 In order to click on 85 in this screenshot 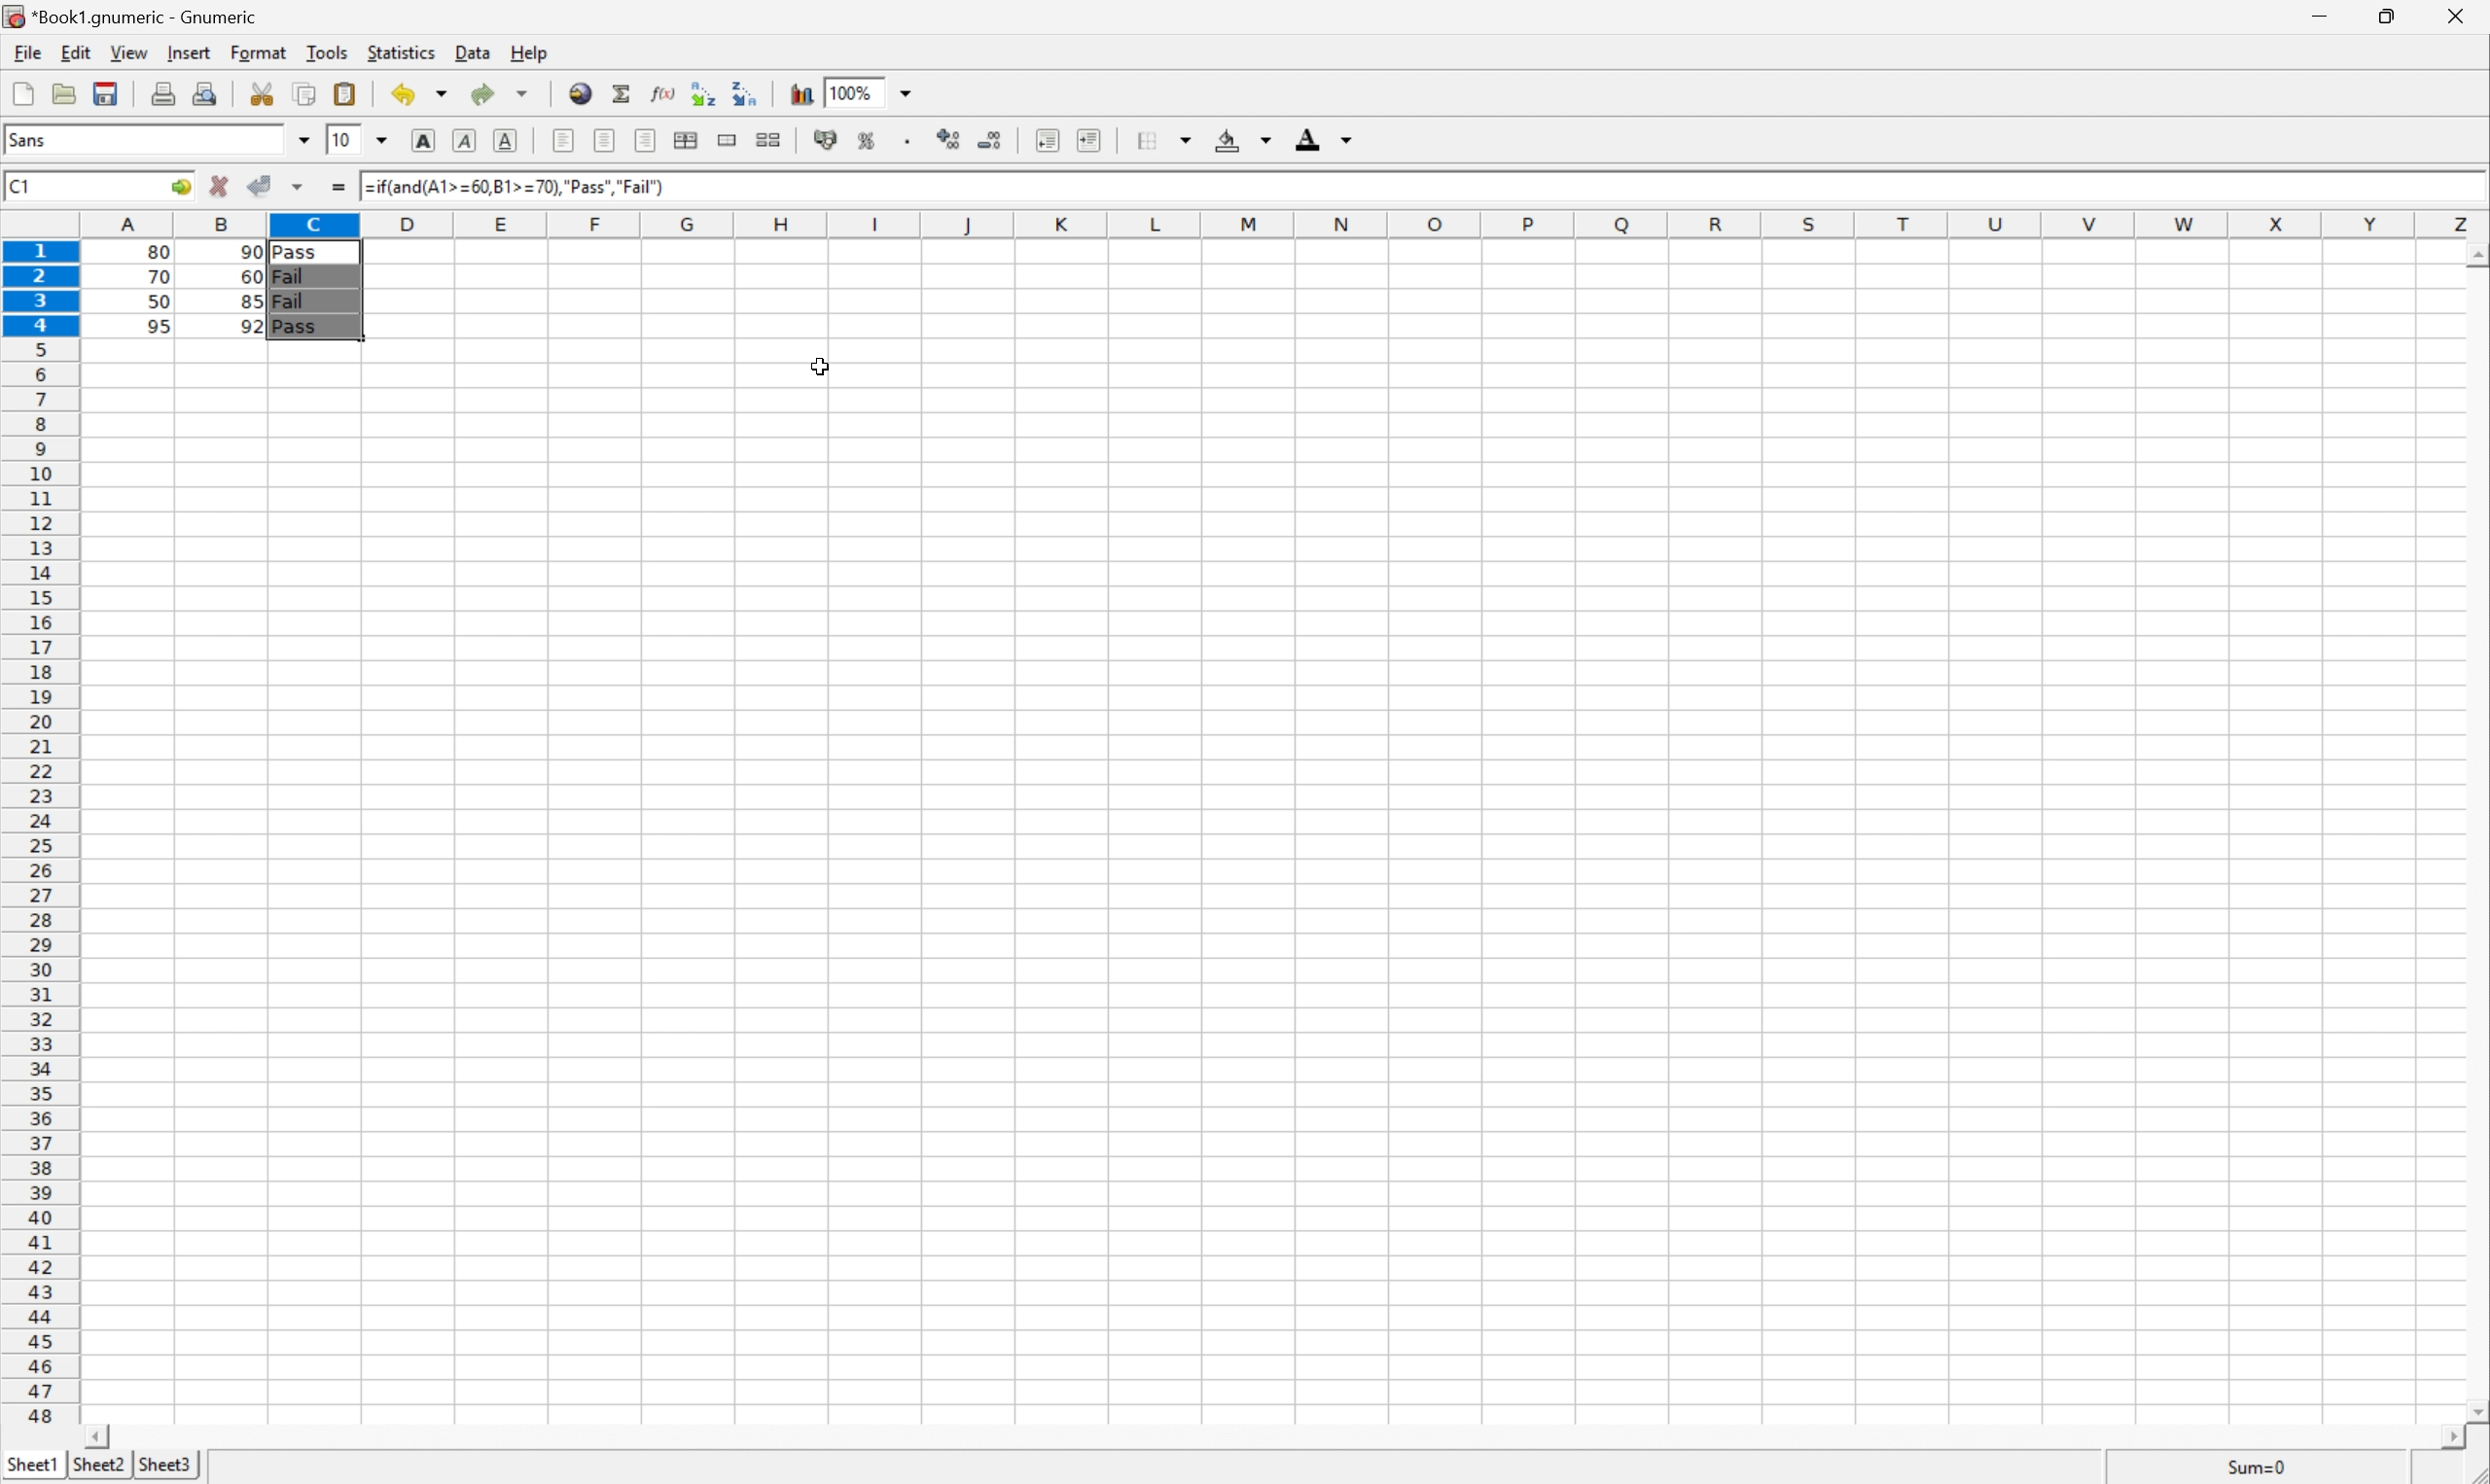, I will do `click(251, 304)`.